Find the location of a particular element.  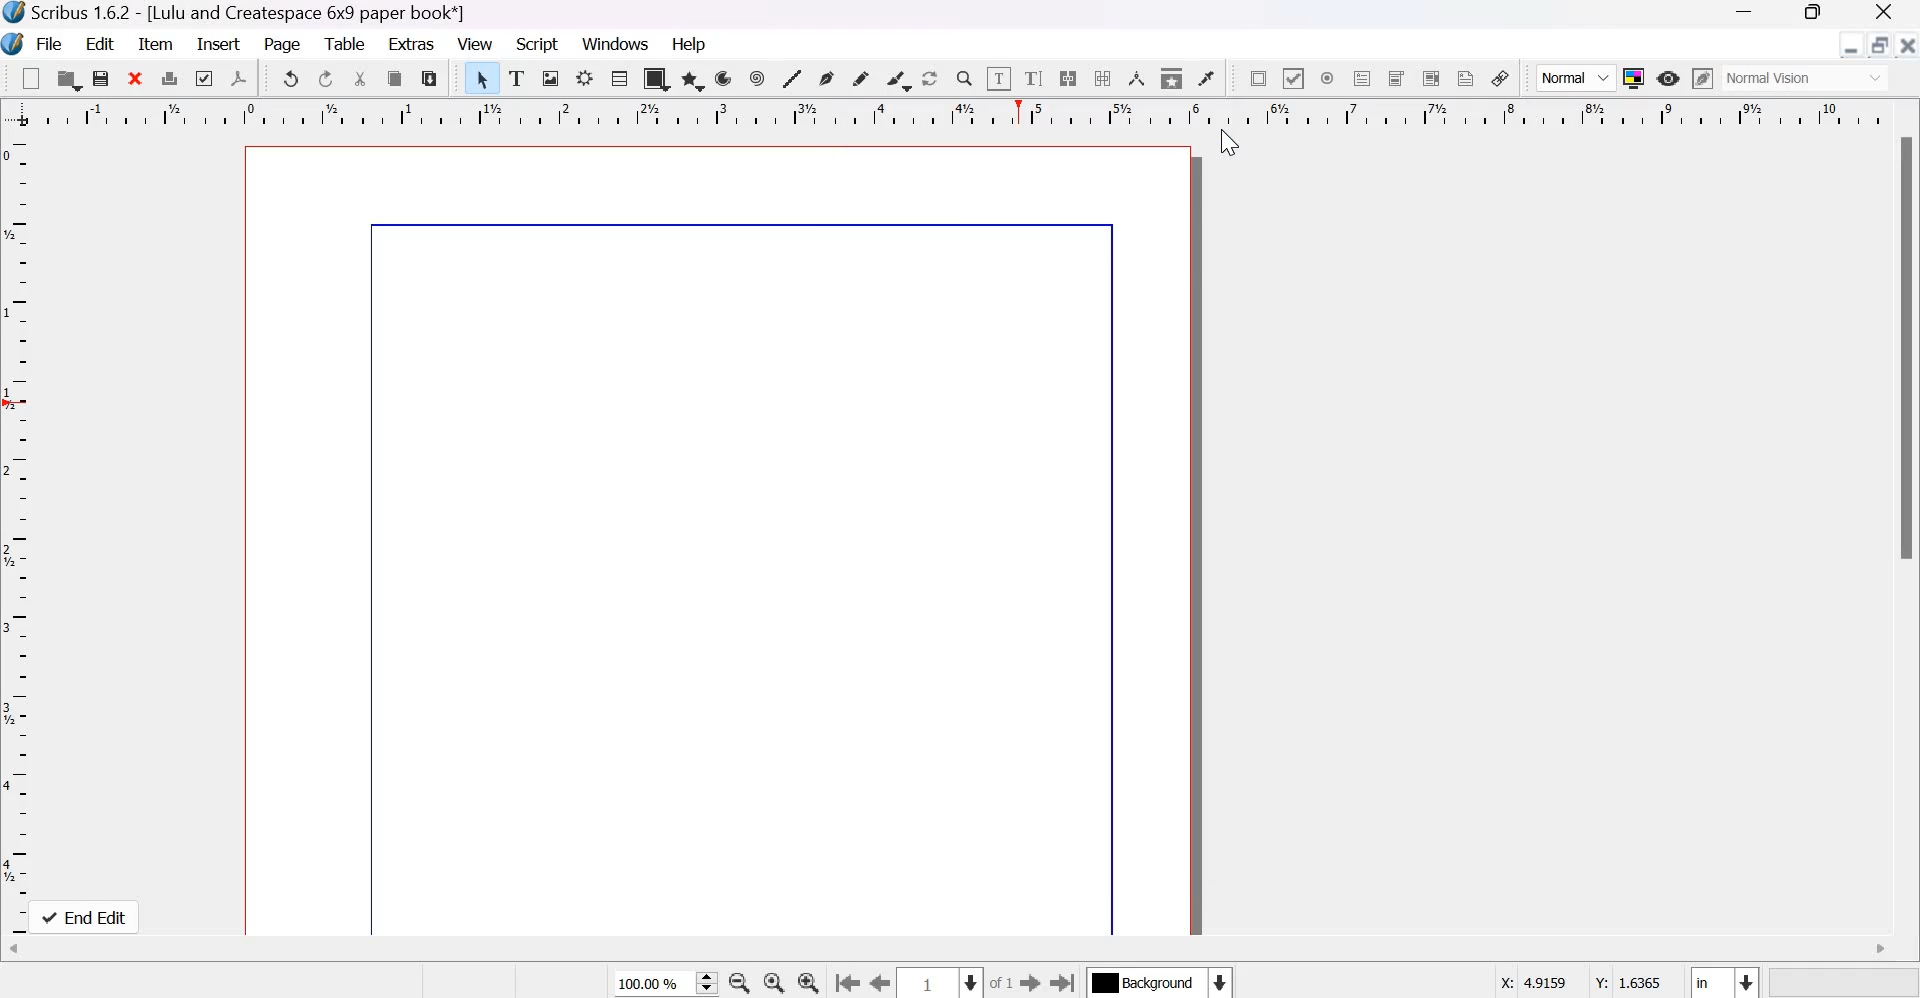

Toggle color management system is located at coordinates (1634, 78).